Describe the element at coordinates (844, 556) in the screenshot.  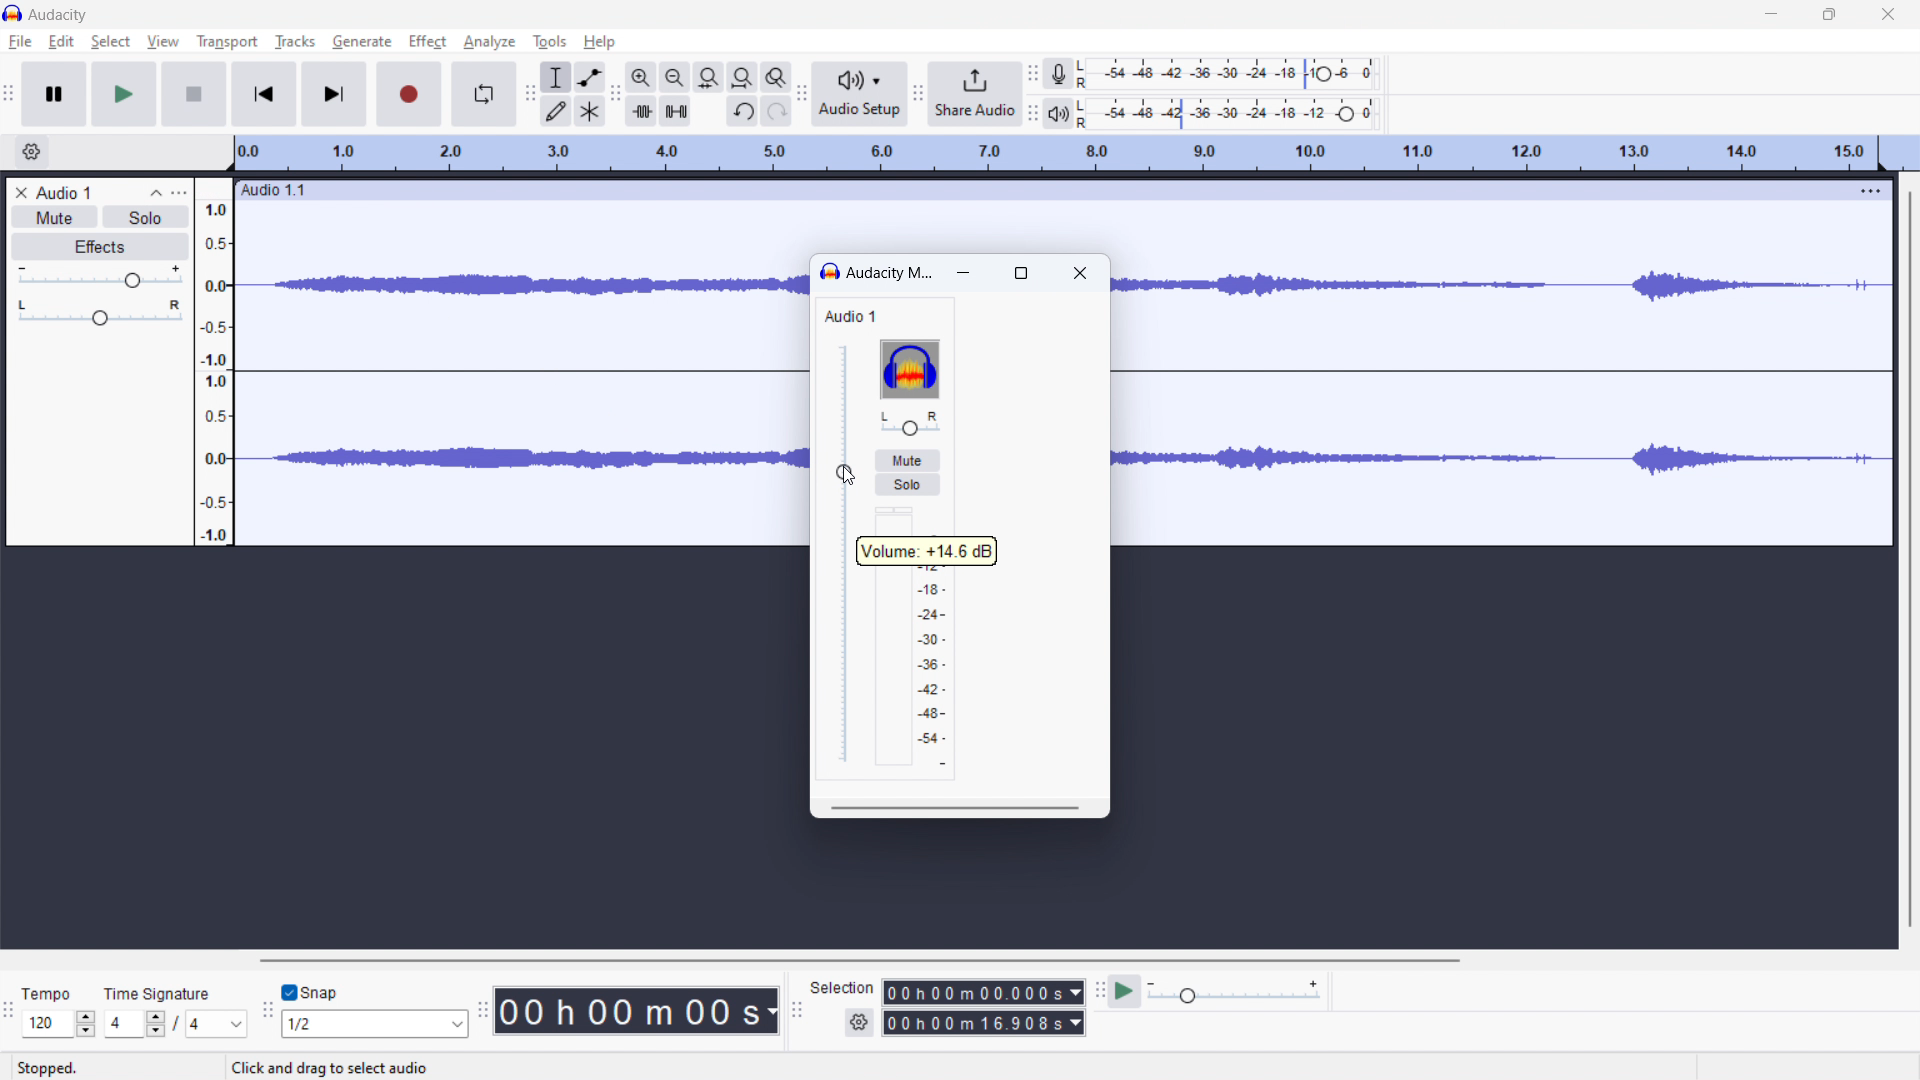
I see `slider bead` at that location.